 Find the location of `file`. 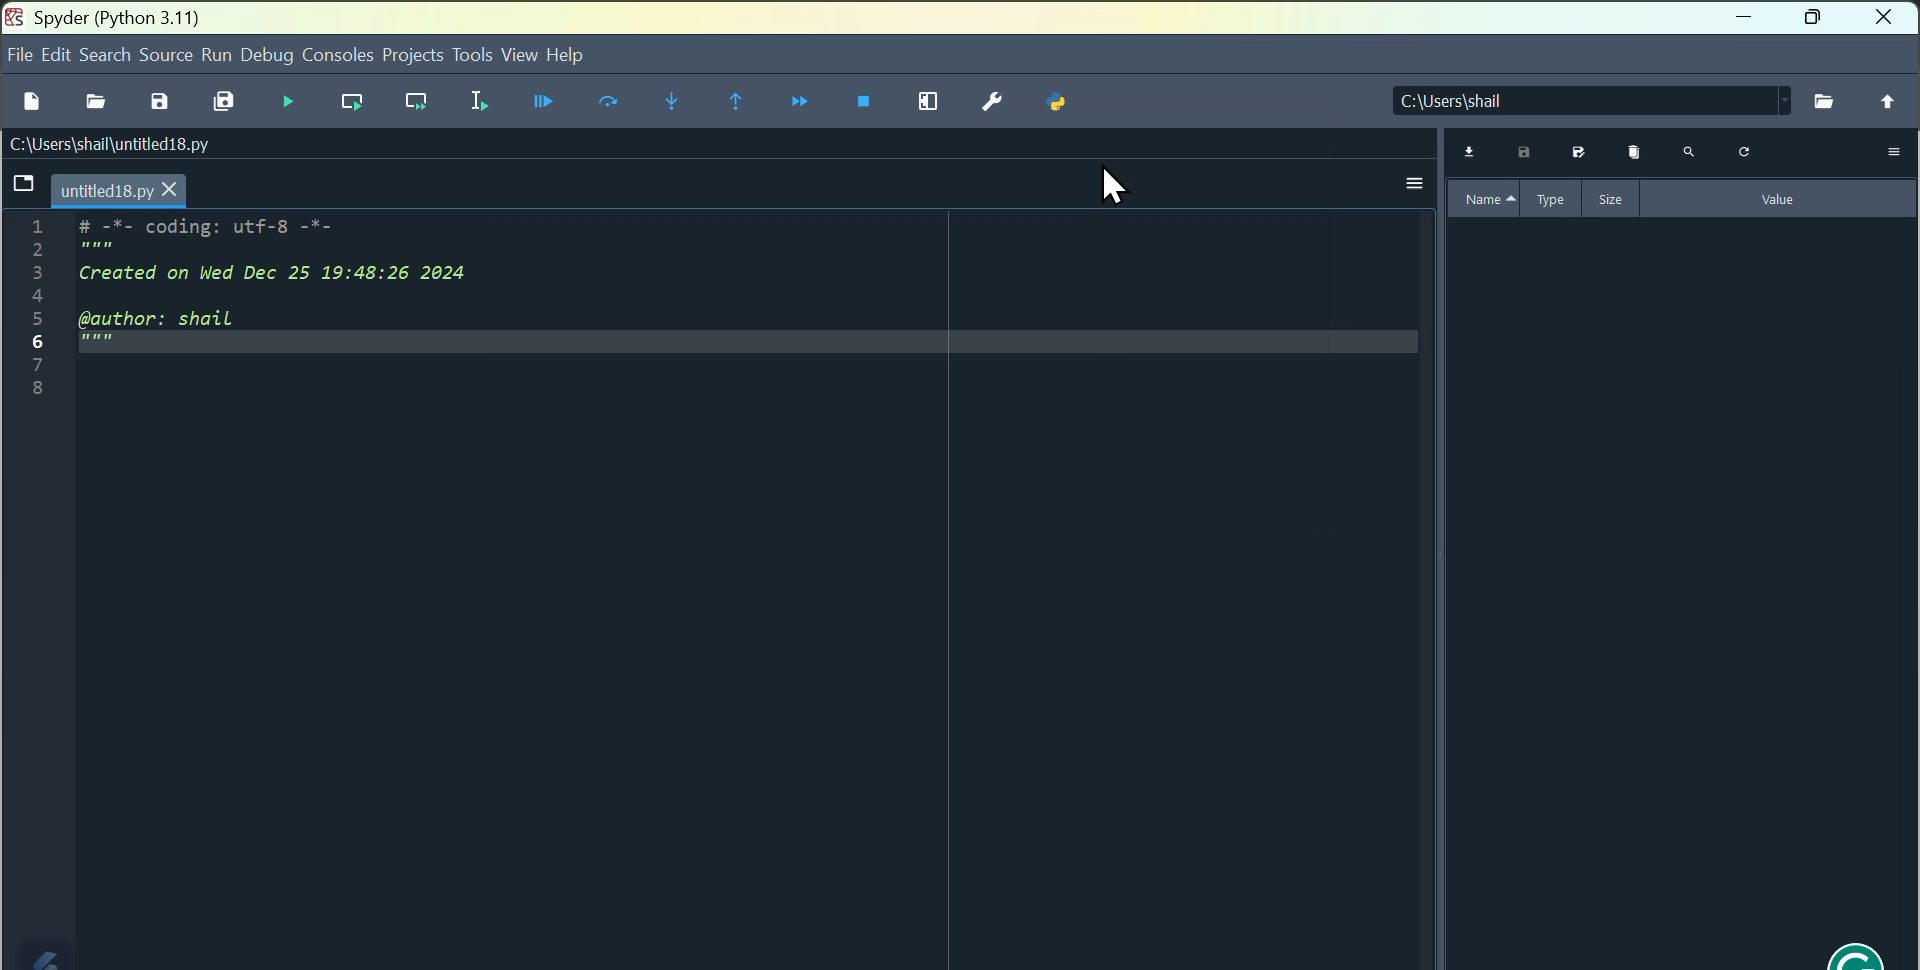

file is located at coordinates (14, 55).